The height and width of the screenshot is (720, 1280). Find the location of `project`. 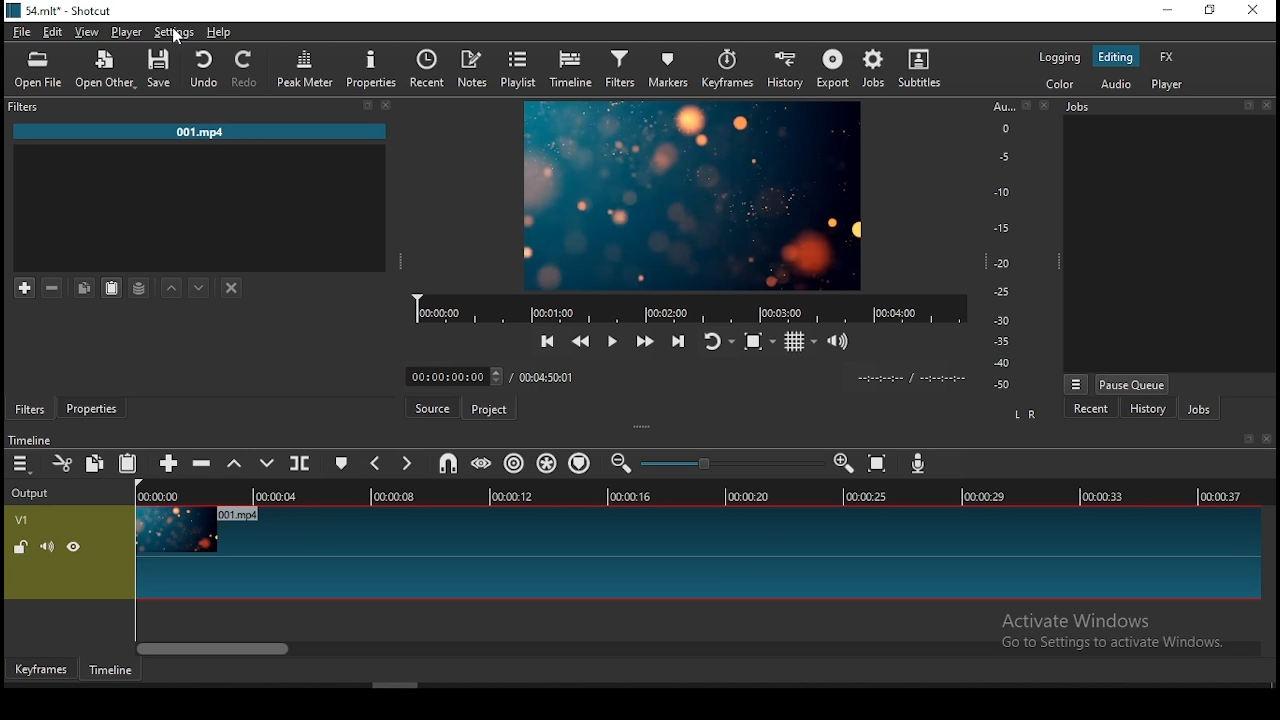

project is located at coordinates (489, 408).